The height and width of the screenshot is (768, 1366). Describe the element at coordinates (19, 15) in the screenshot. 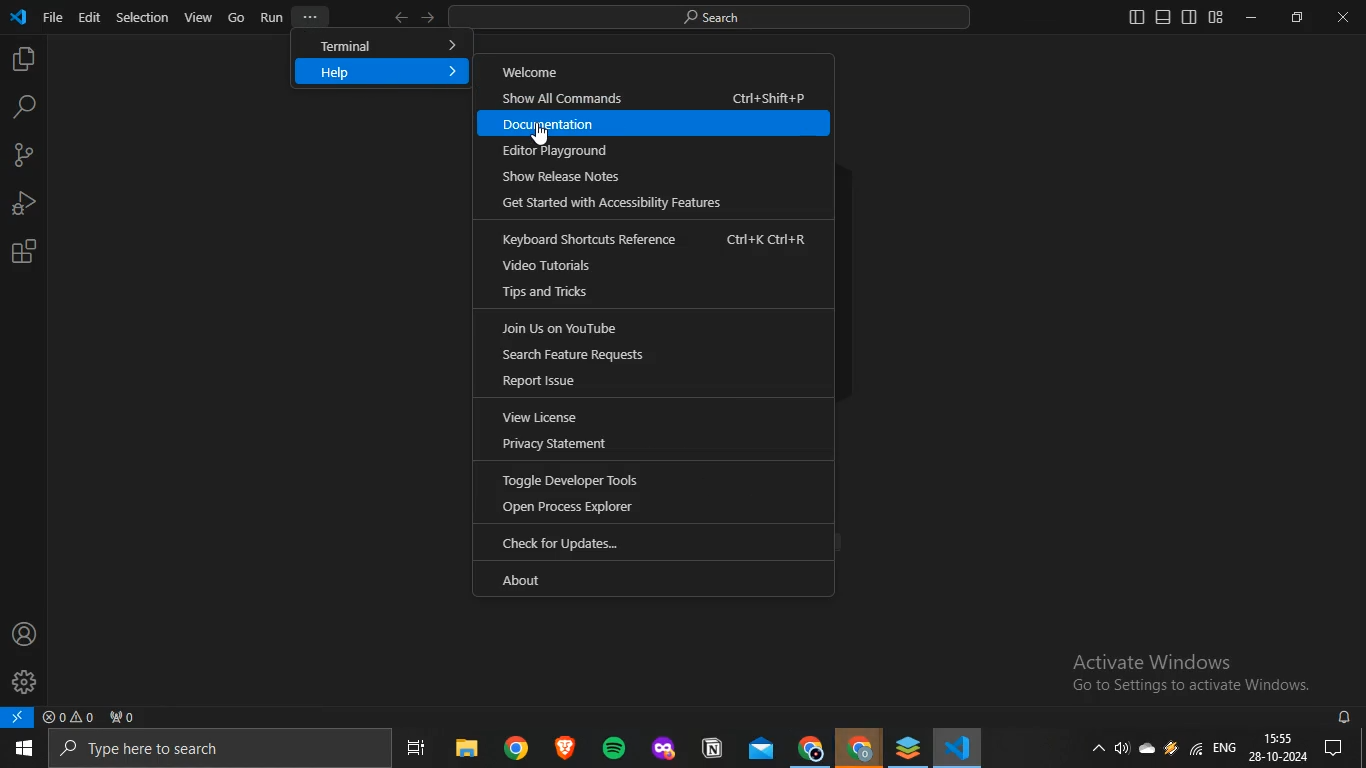

I see `vscode icon` at that location.